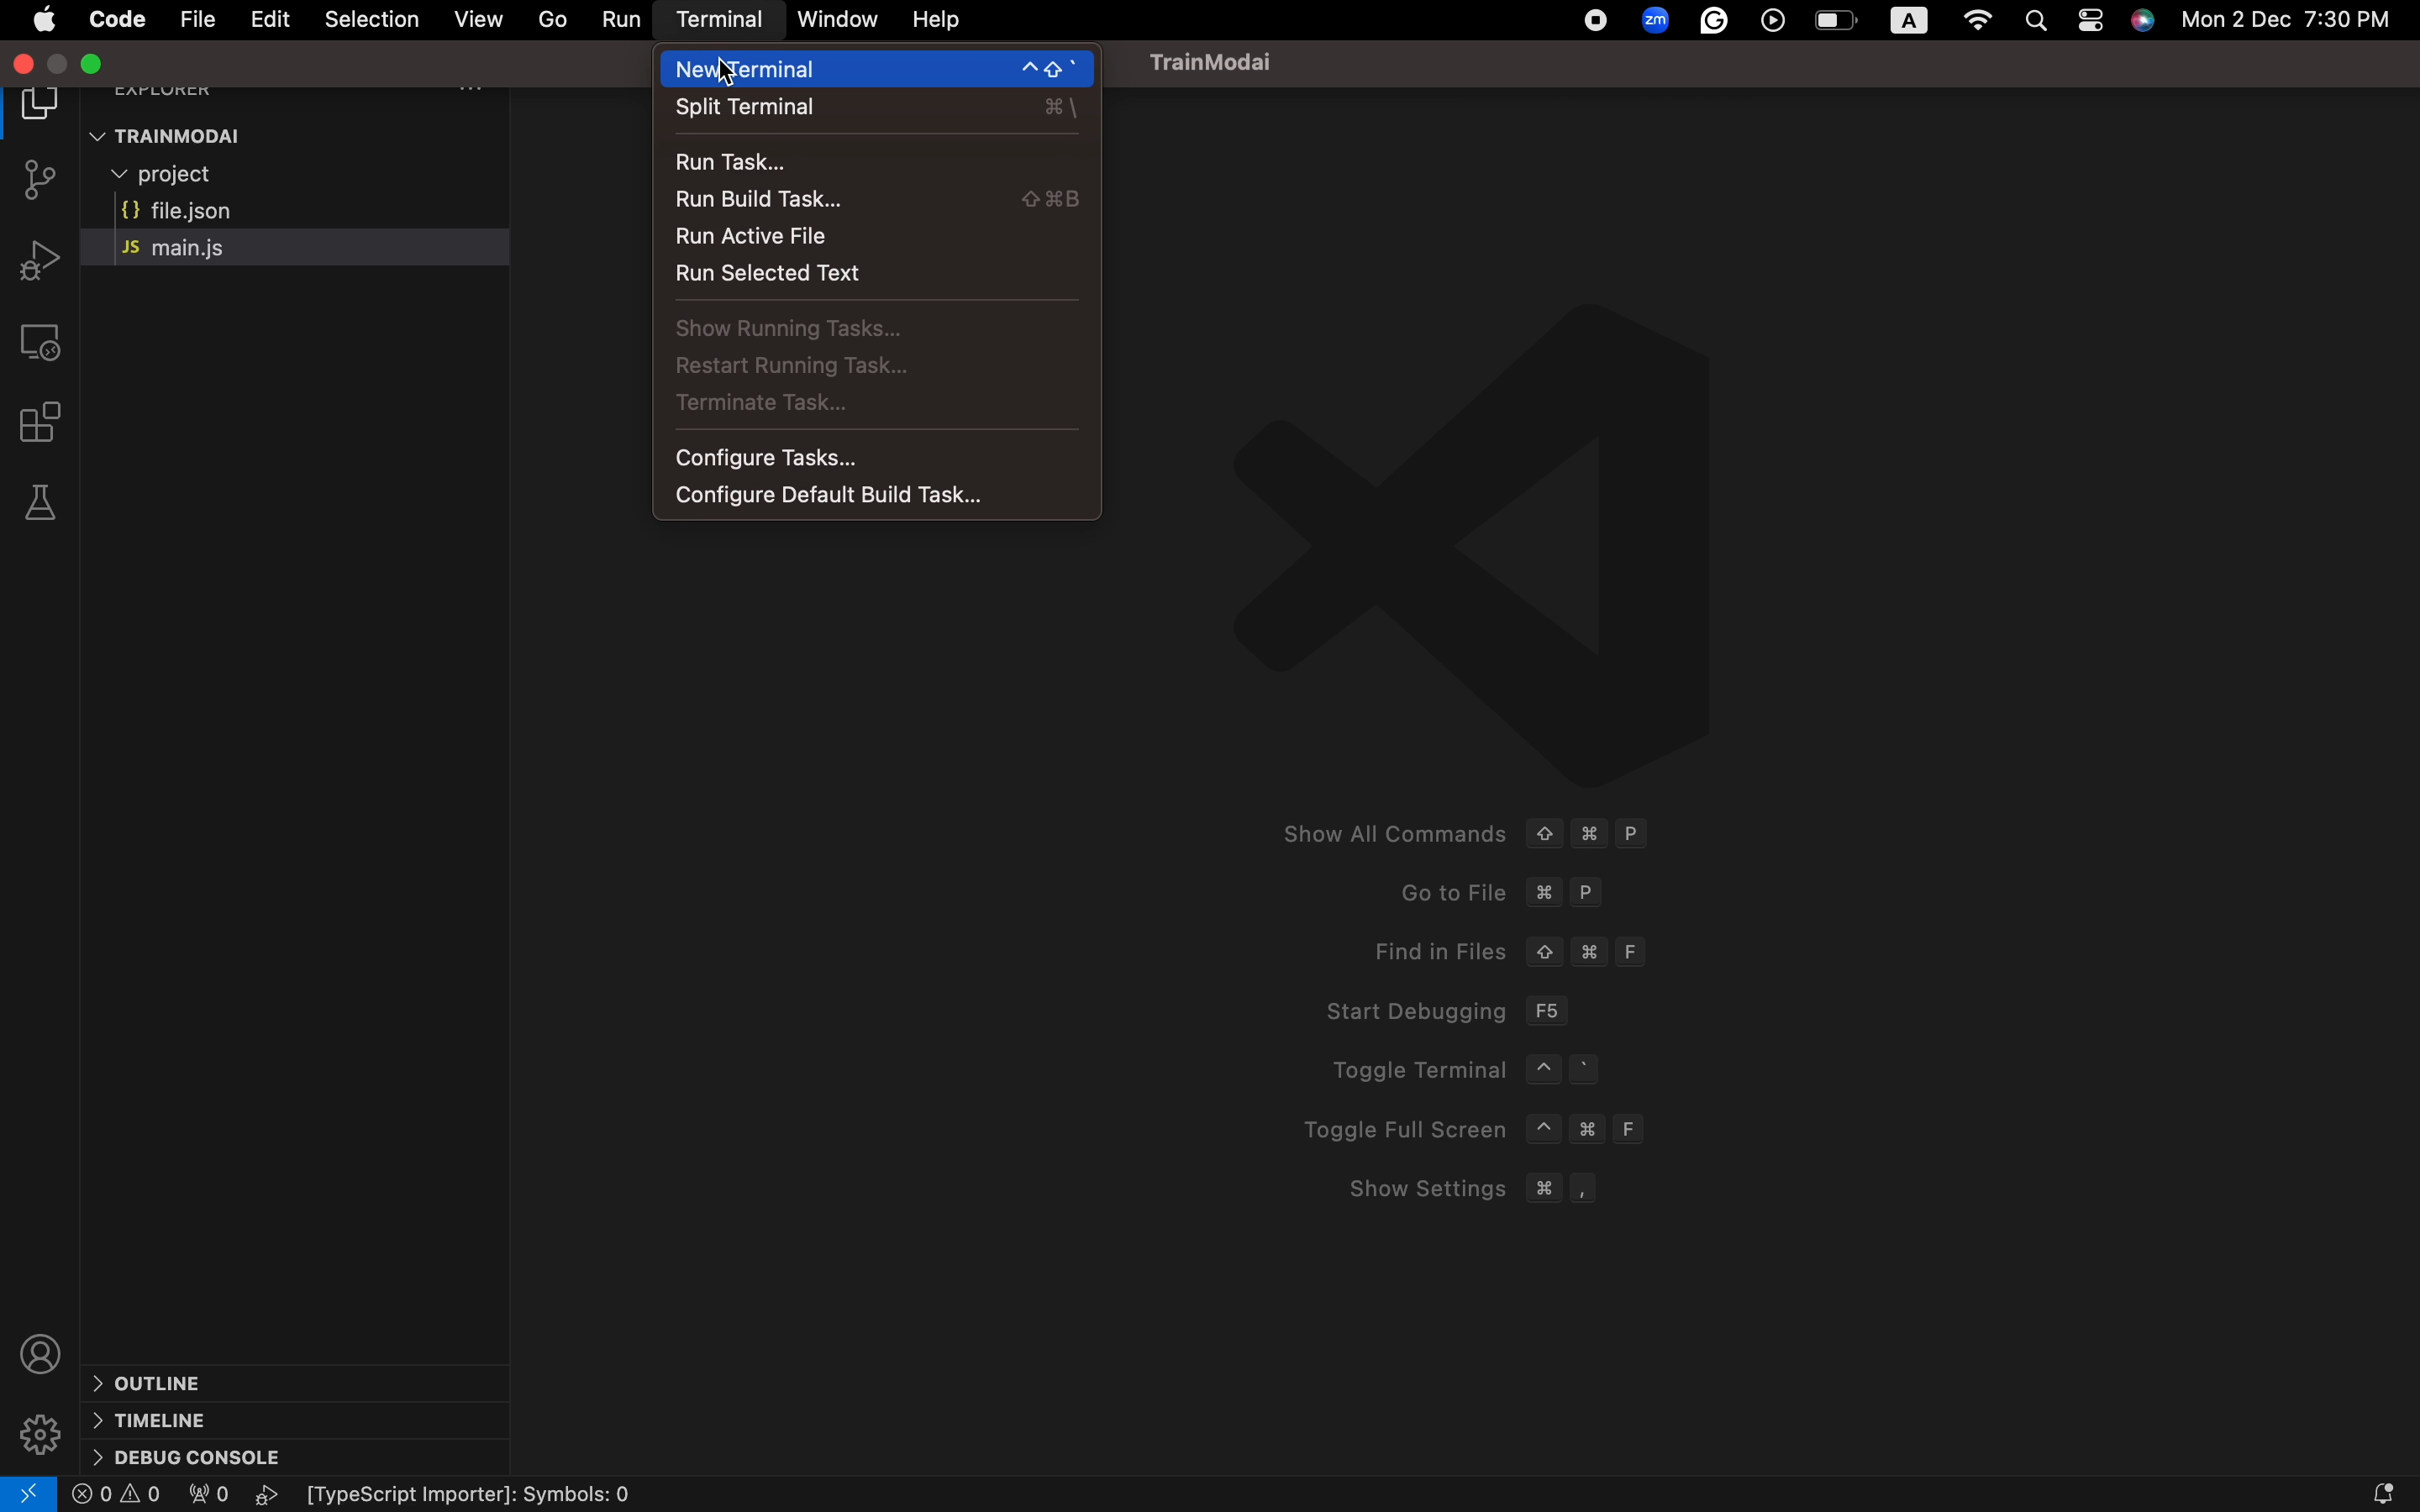  Describe the element at coordinates (158, 1382) in the screenshot. I see `` at that location.